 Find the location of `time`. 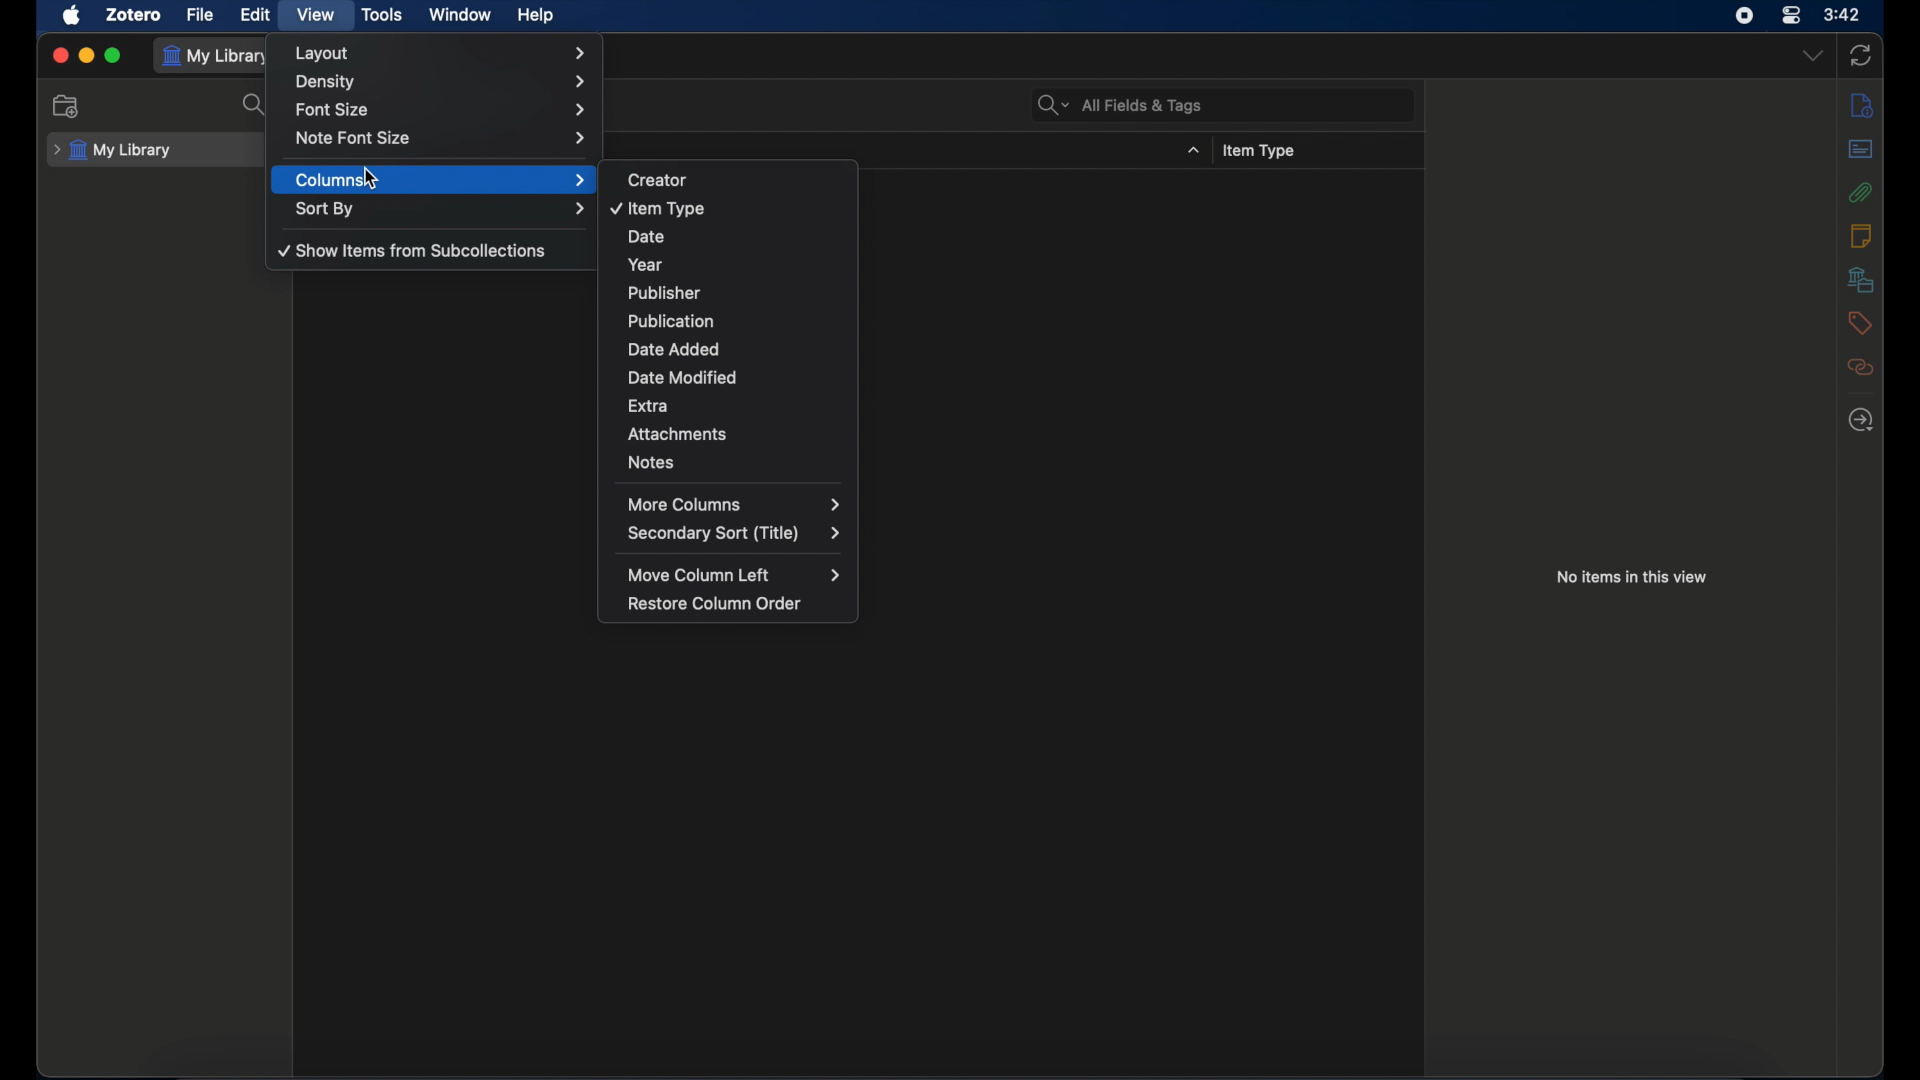

time is located at coordinates (1843, 15).